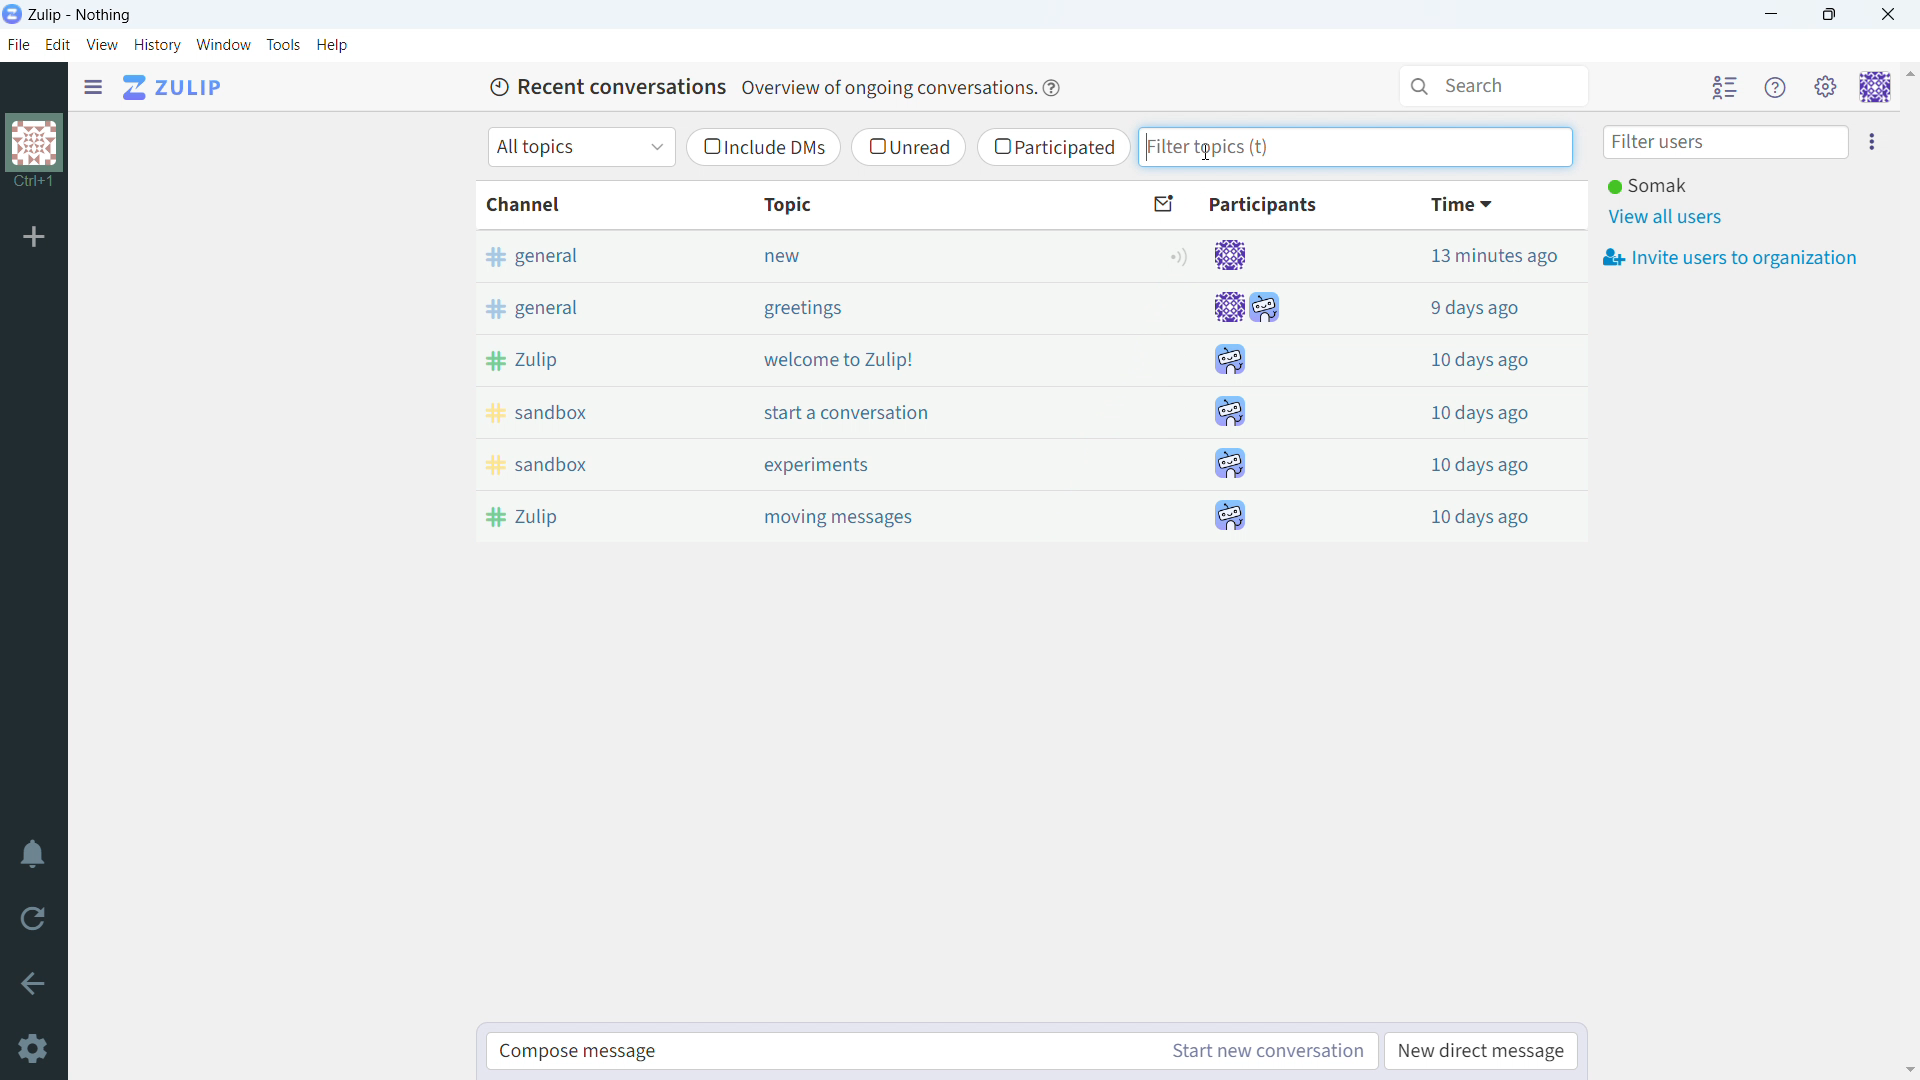 The height and width of the screenshot is (1080, 1920). I want to click on new direct message, so click(1481, 1051).